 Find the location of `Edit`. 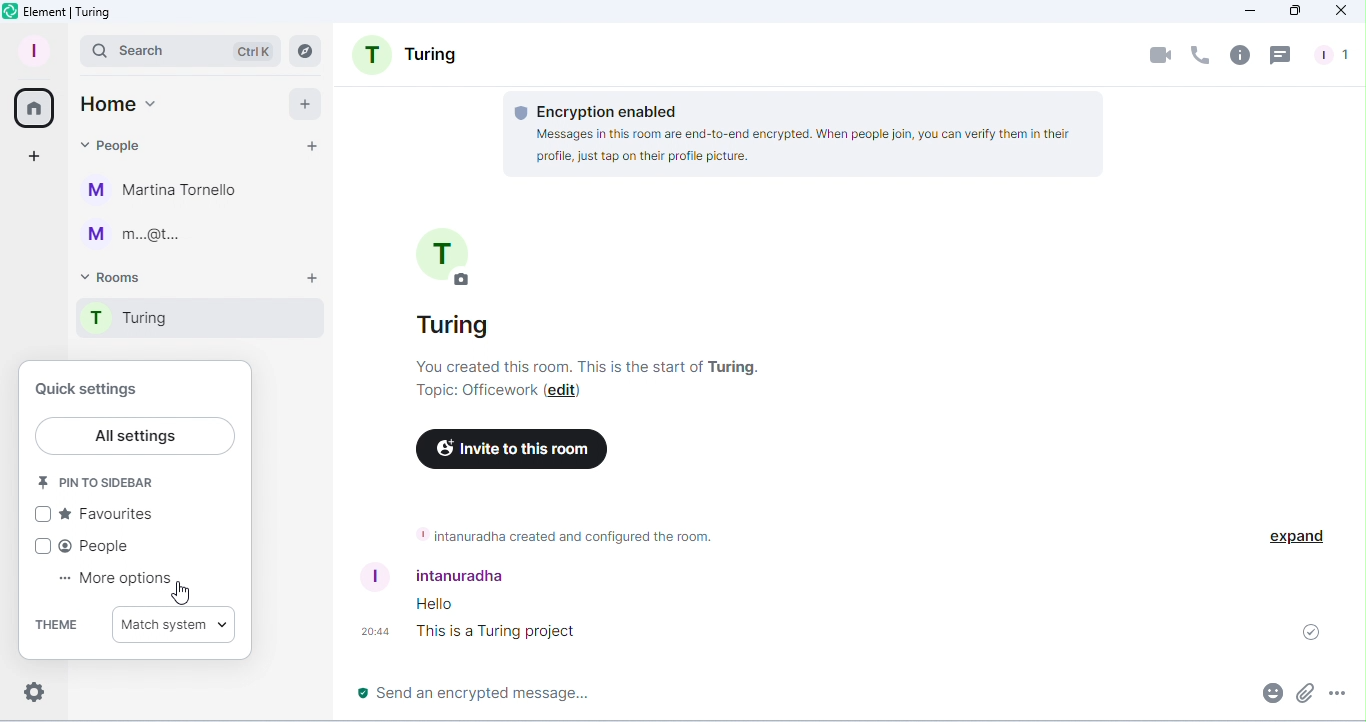

Edit is located at coordinates (562, 392).